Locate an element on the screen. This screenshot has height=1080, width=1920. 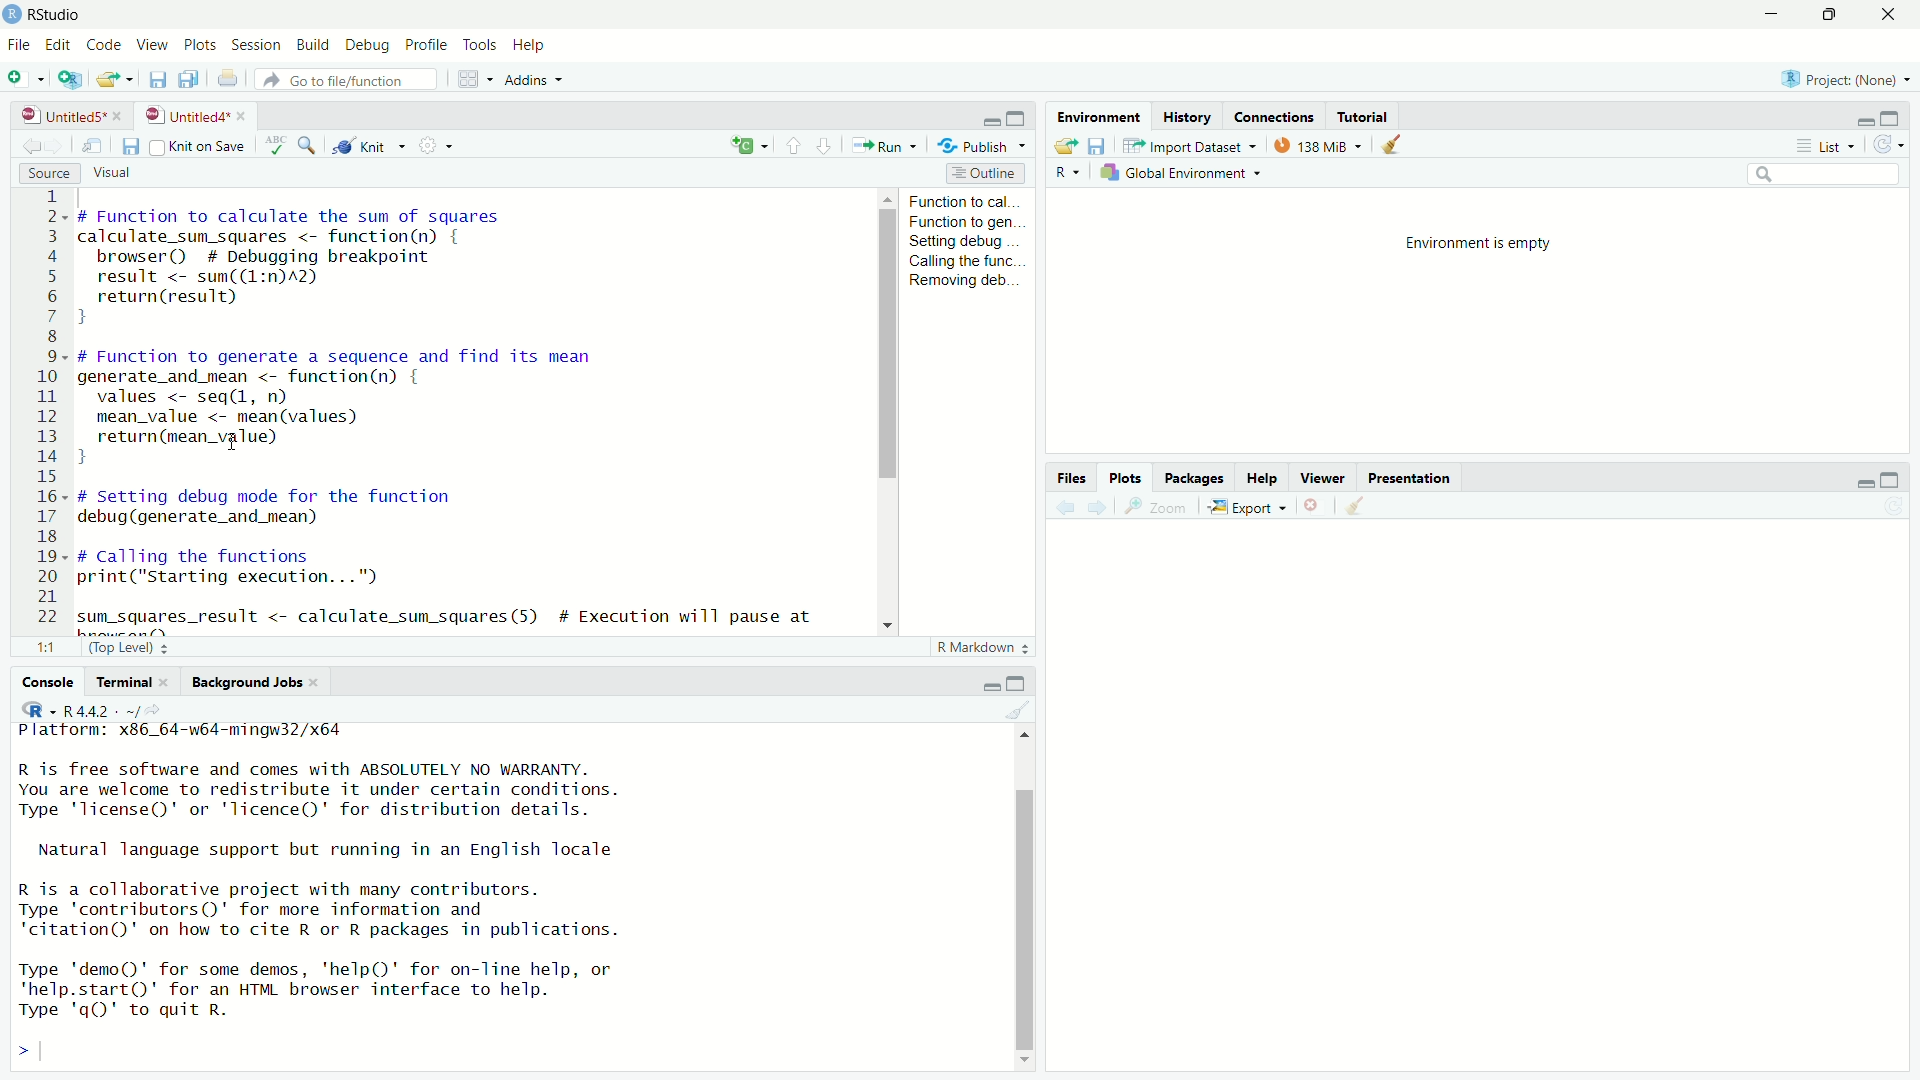
scrollbar is located at coordinates (886, 409).